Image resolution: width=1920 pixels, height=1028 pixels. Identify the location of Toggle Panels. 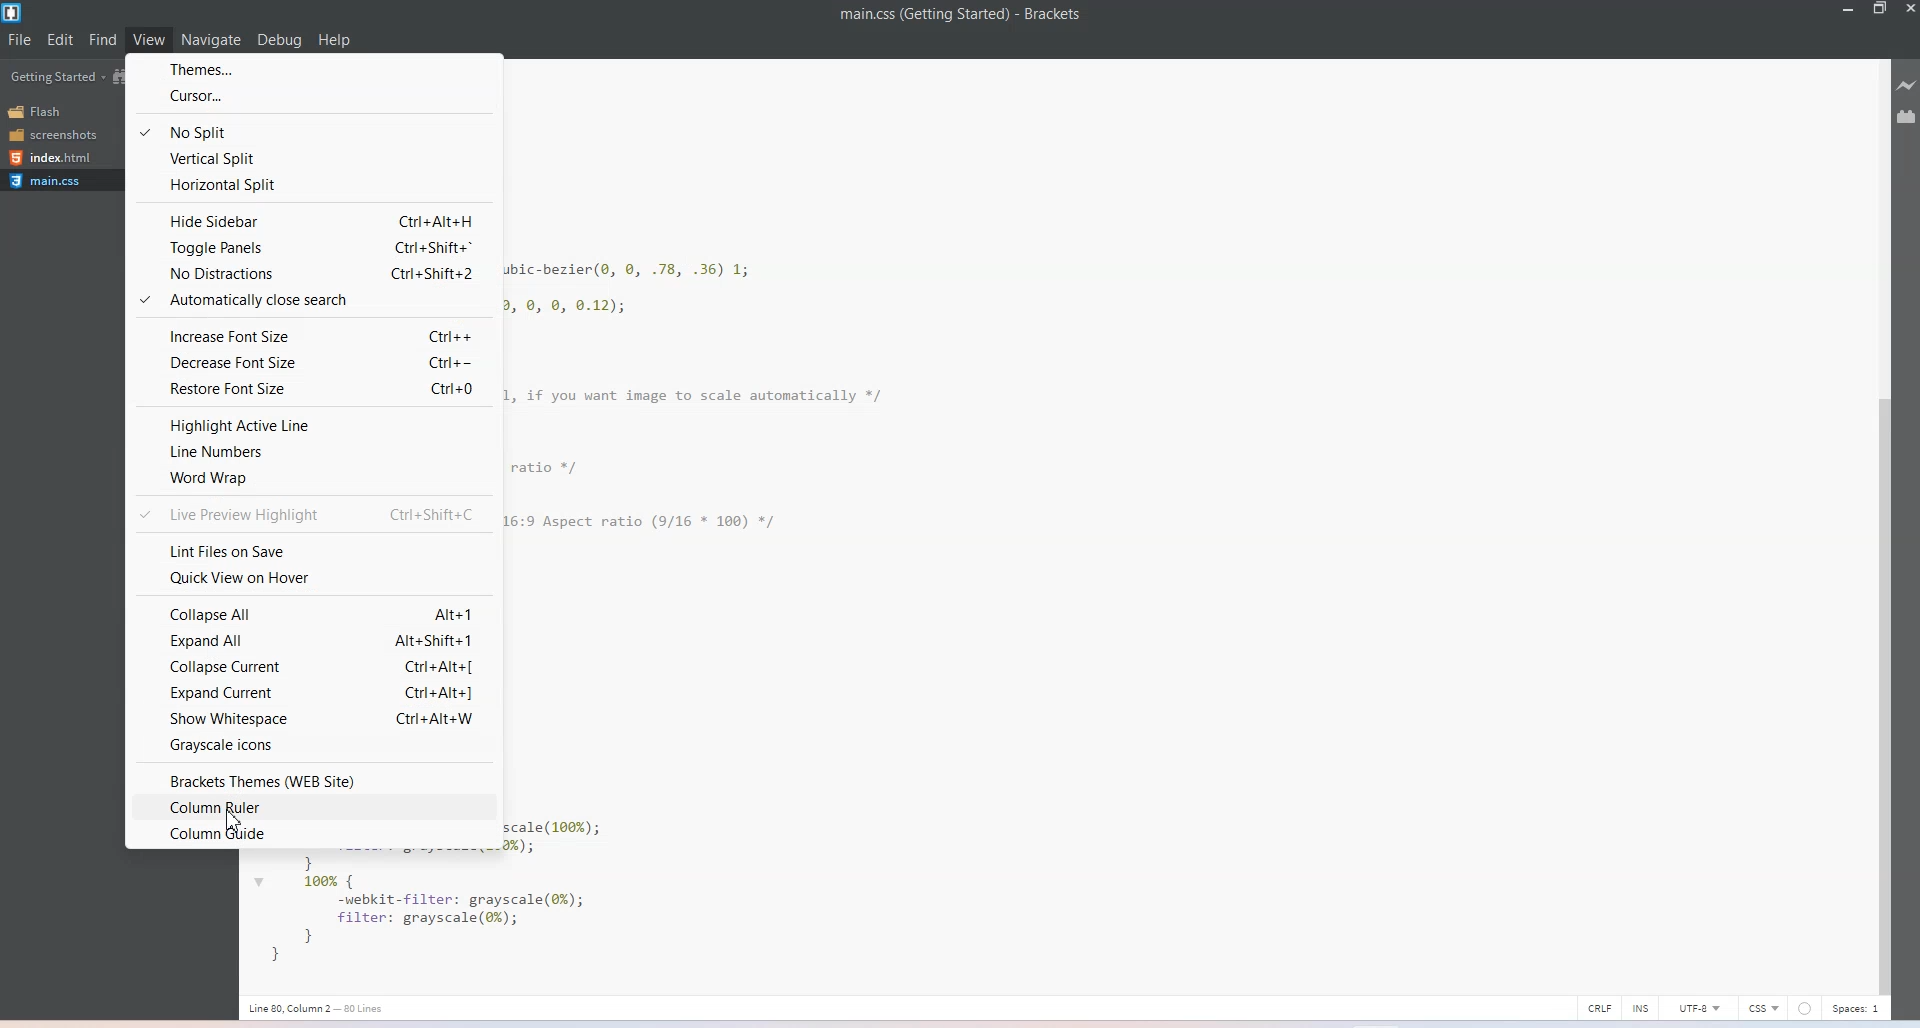
(313, 247).